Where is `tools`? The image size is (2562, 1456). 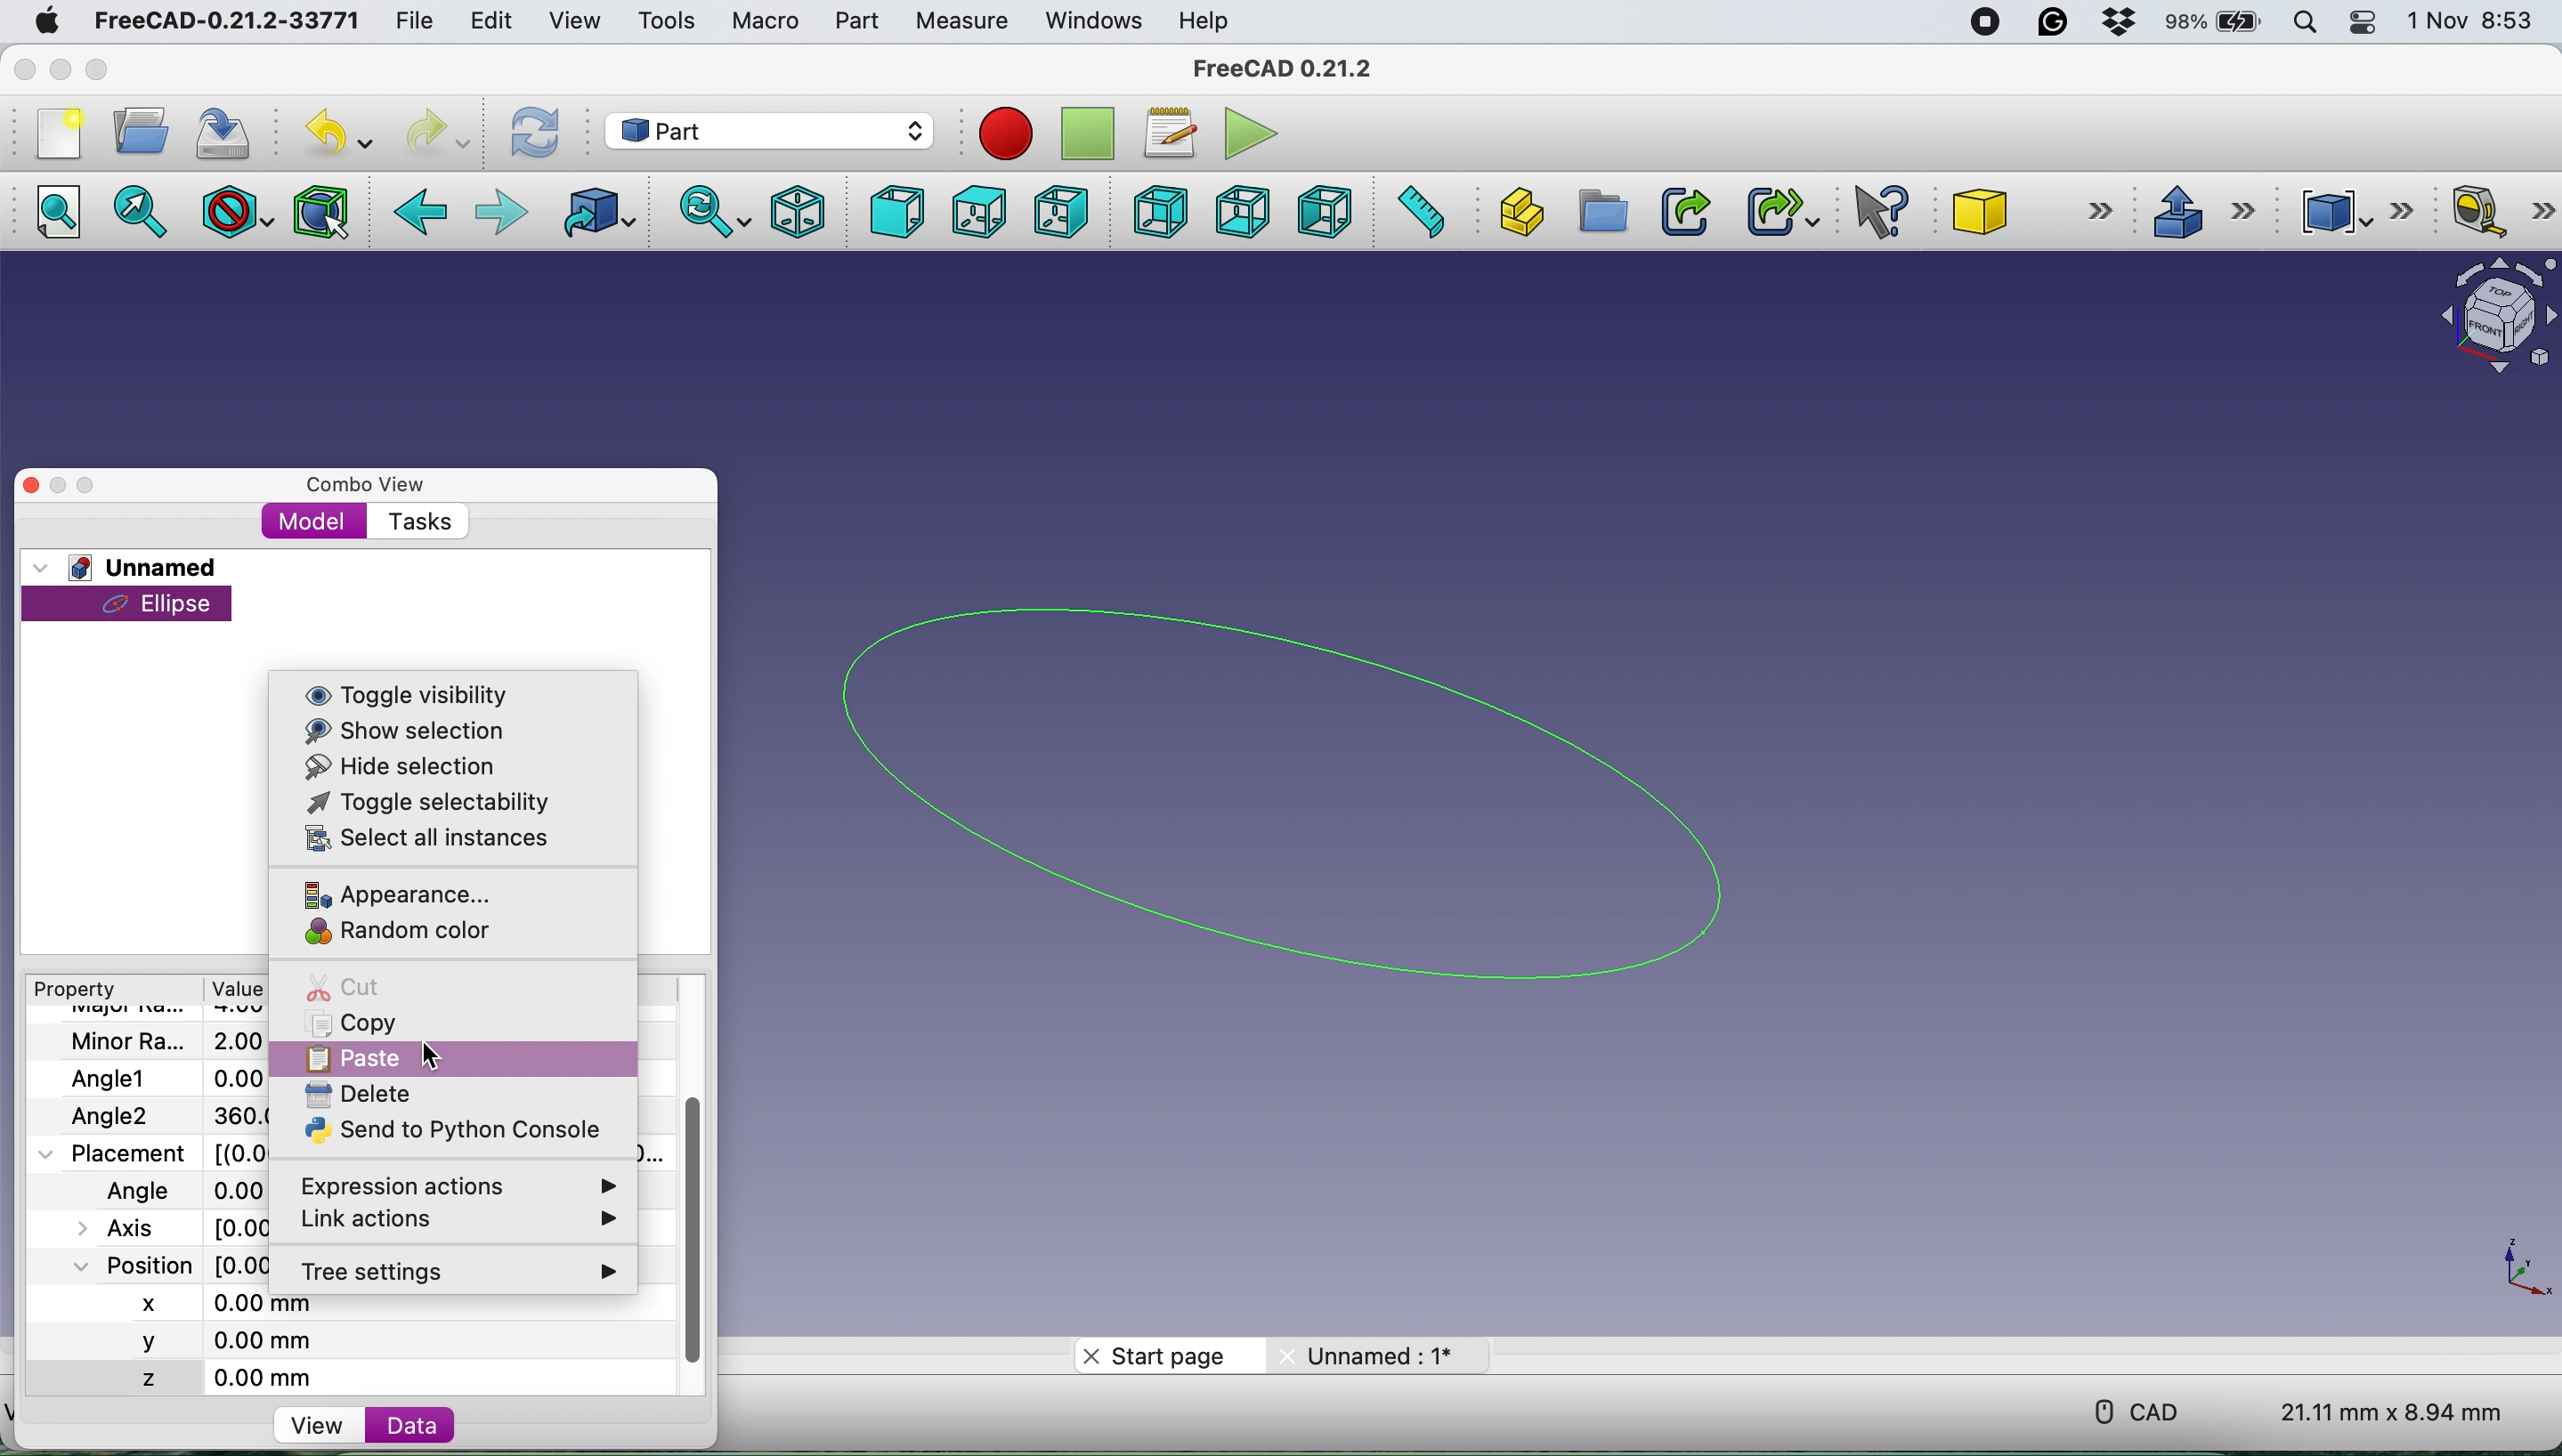
tools is located at coordinates (667, 22).